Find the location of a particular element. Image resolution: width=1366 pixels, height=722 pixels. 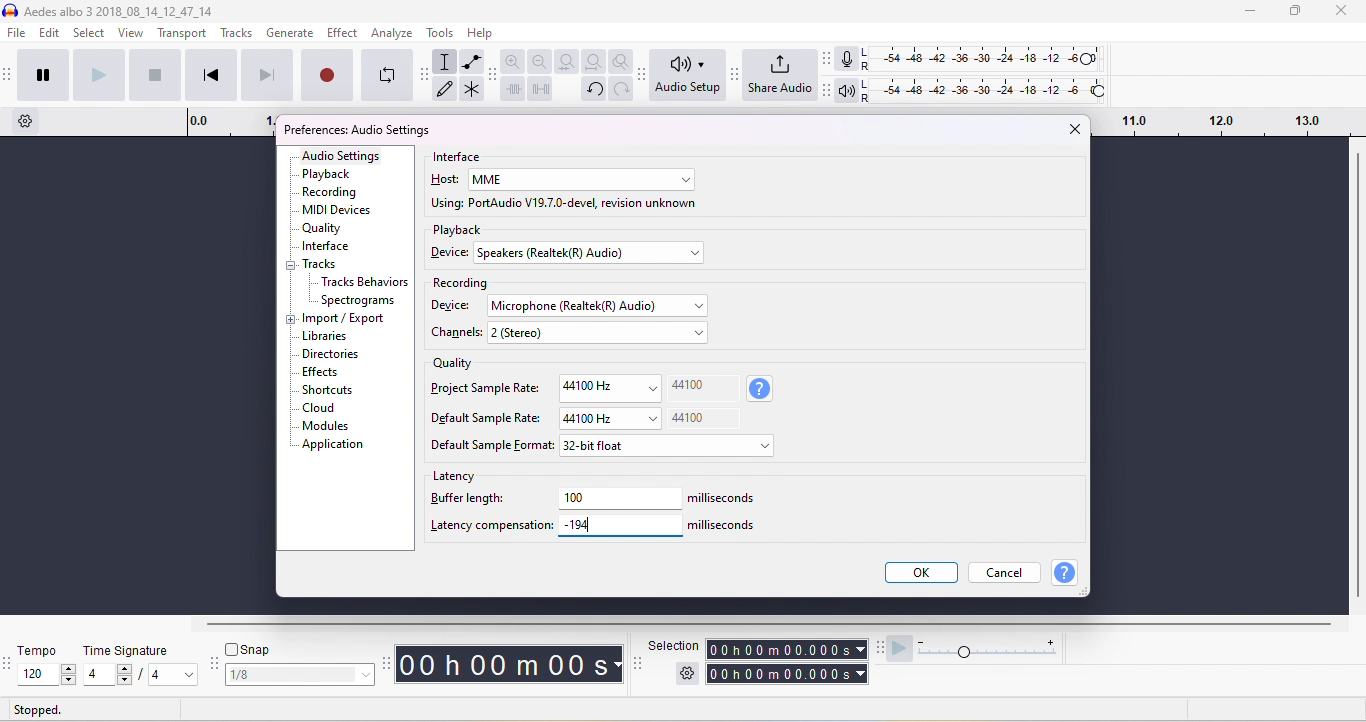

effect is located at coordinates (342, 32).